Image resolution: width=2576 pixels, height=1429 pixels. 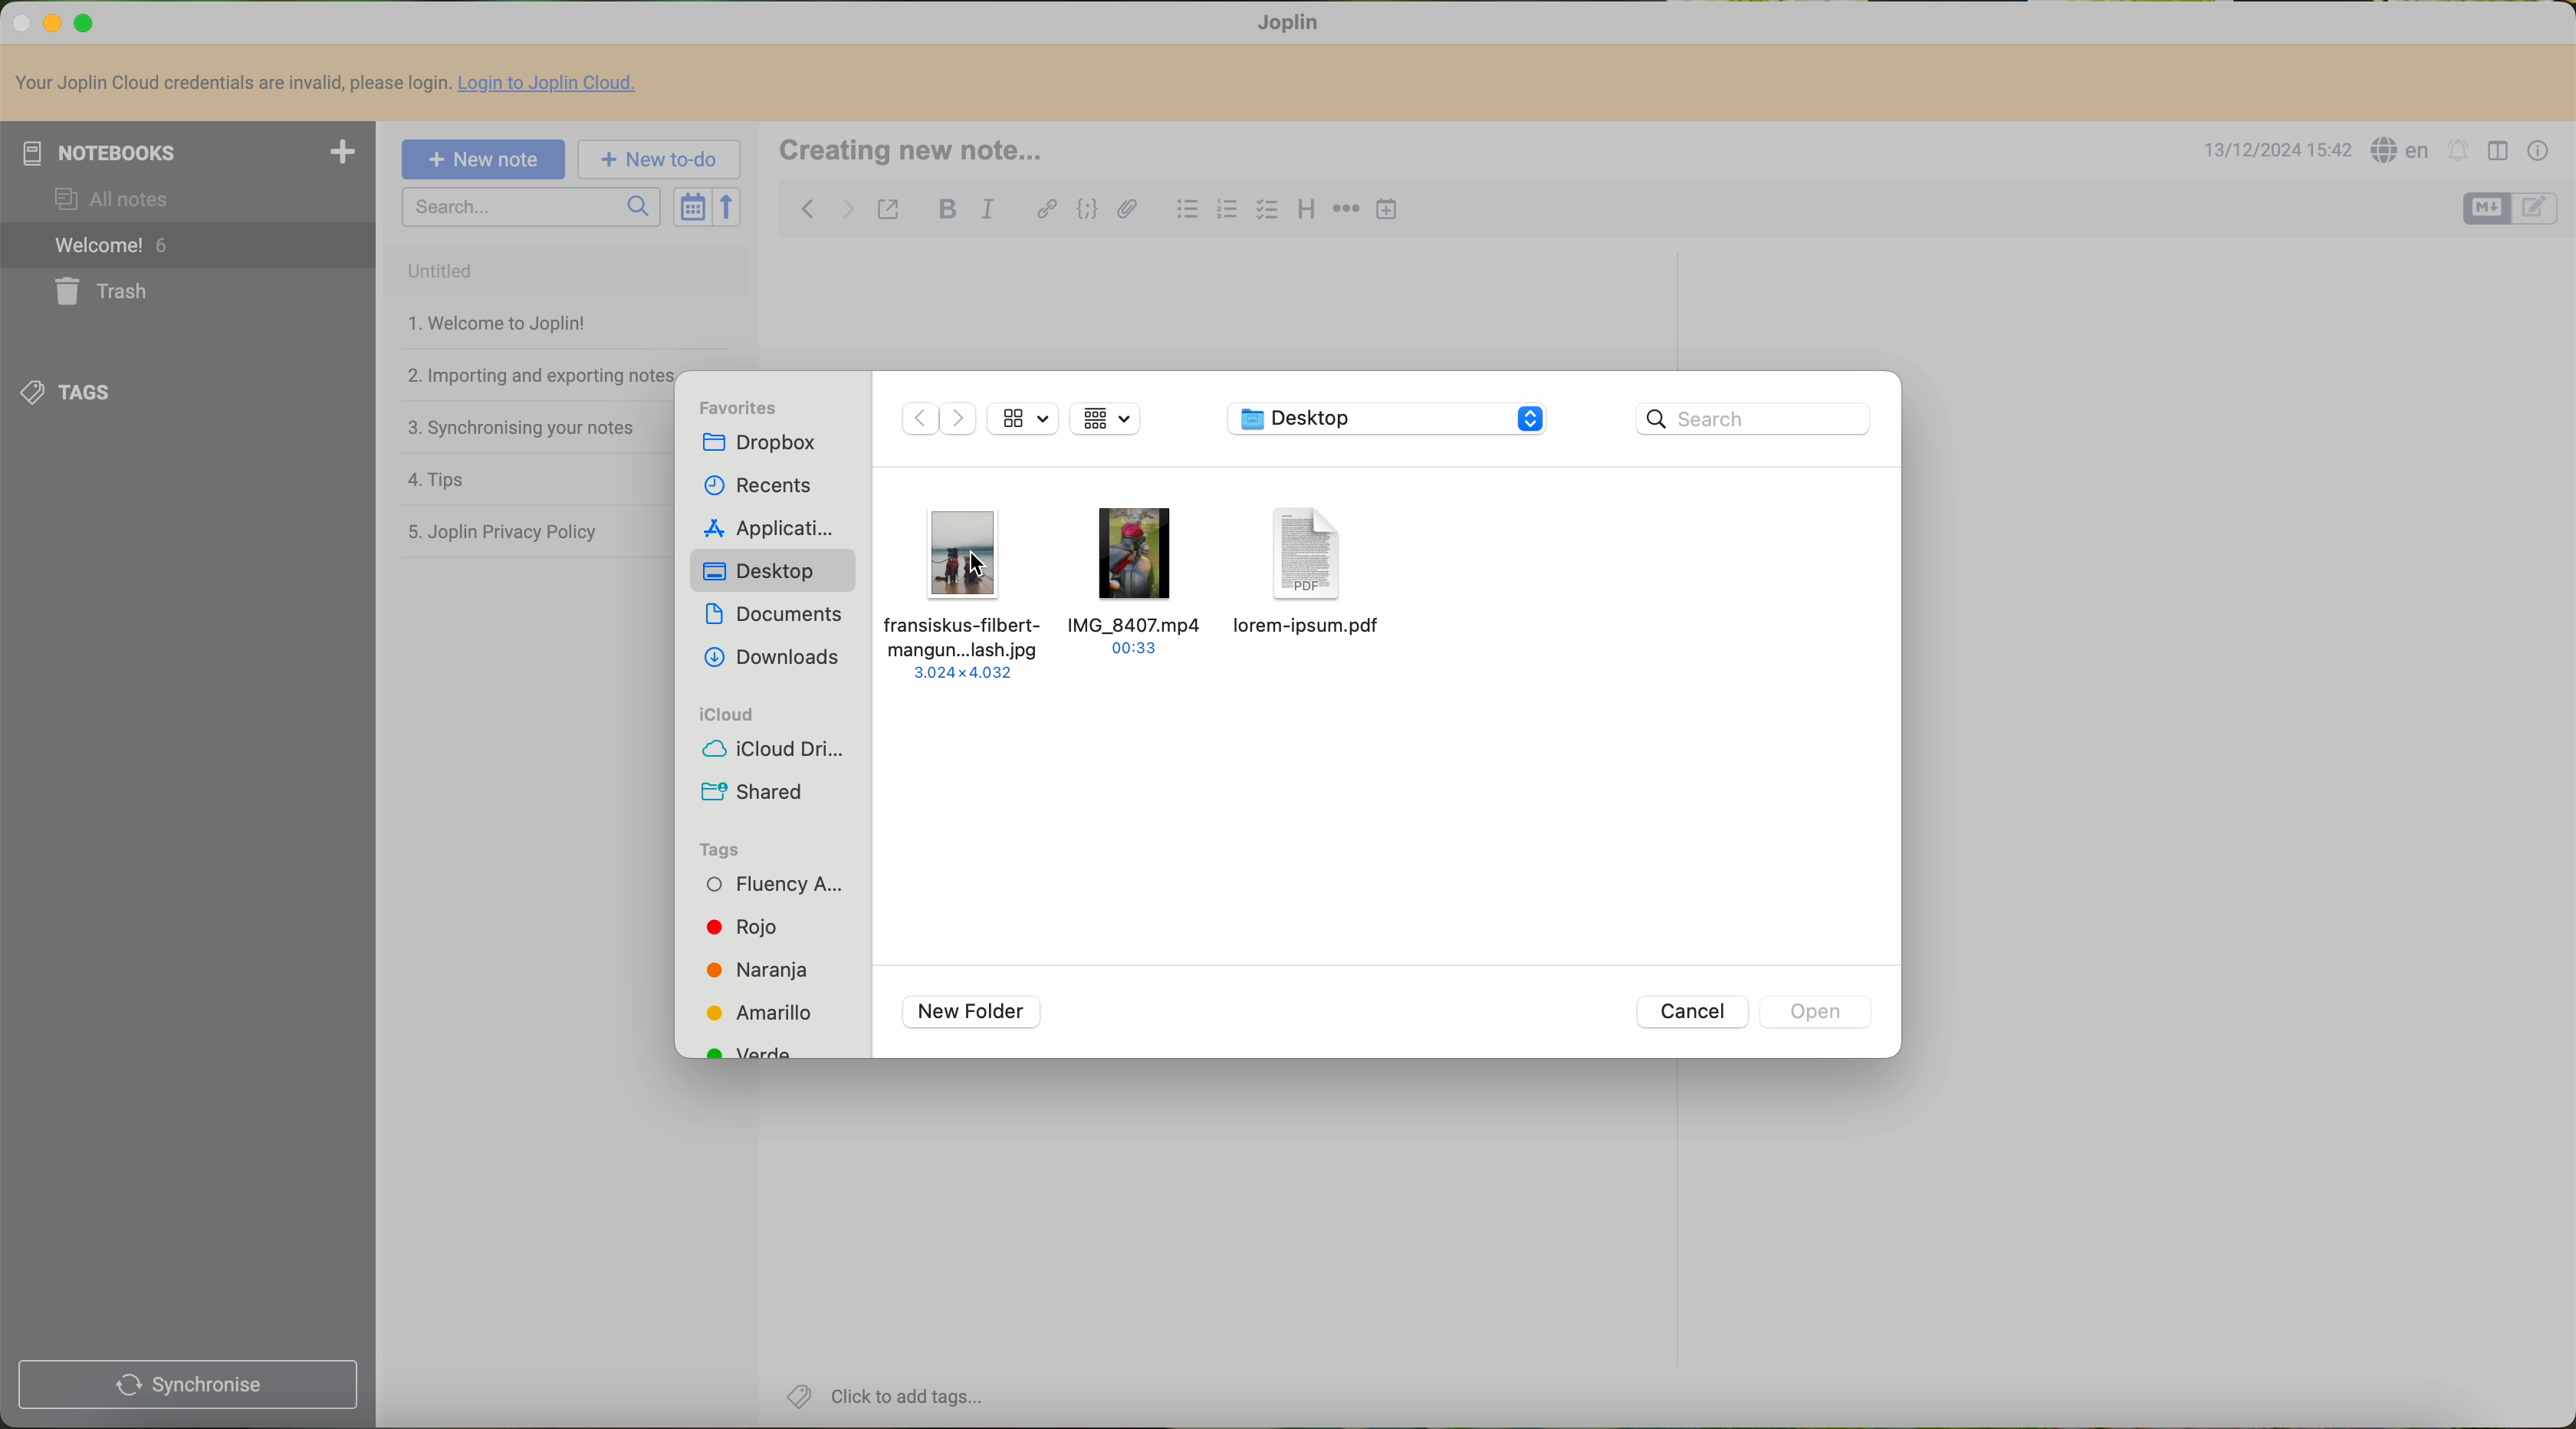 What do you see at coordinates (539, 374) in the screenshot?
I see `importing and exporting notes` at bounding box center [539, 374].